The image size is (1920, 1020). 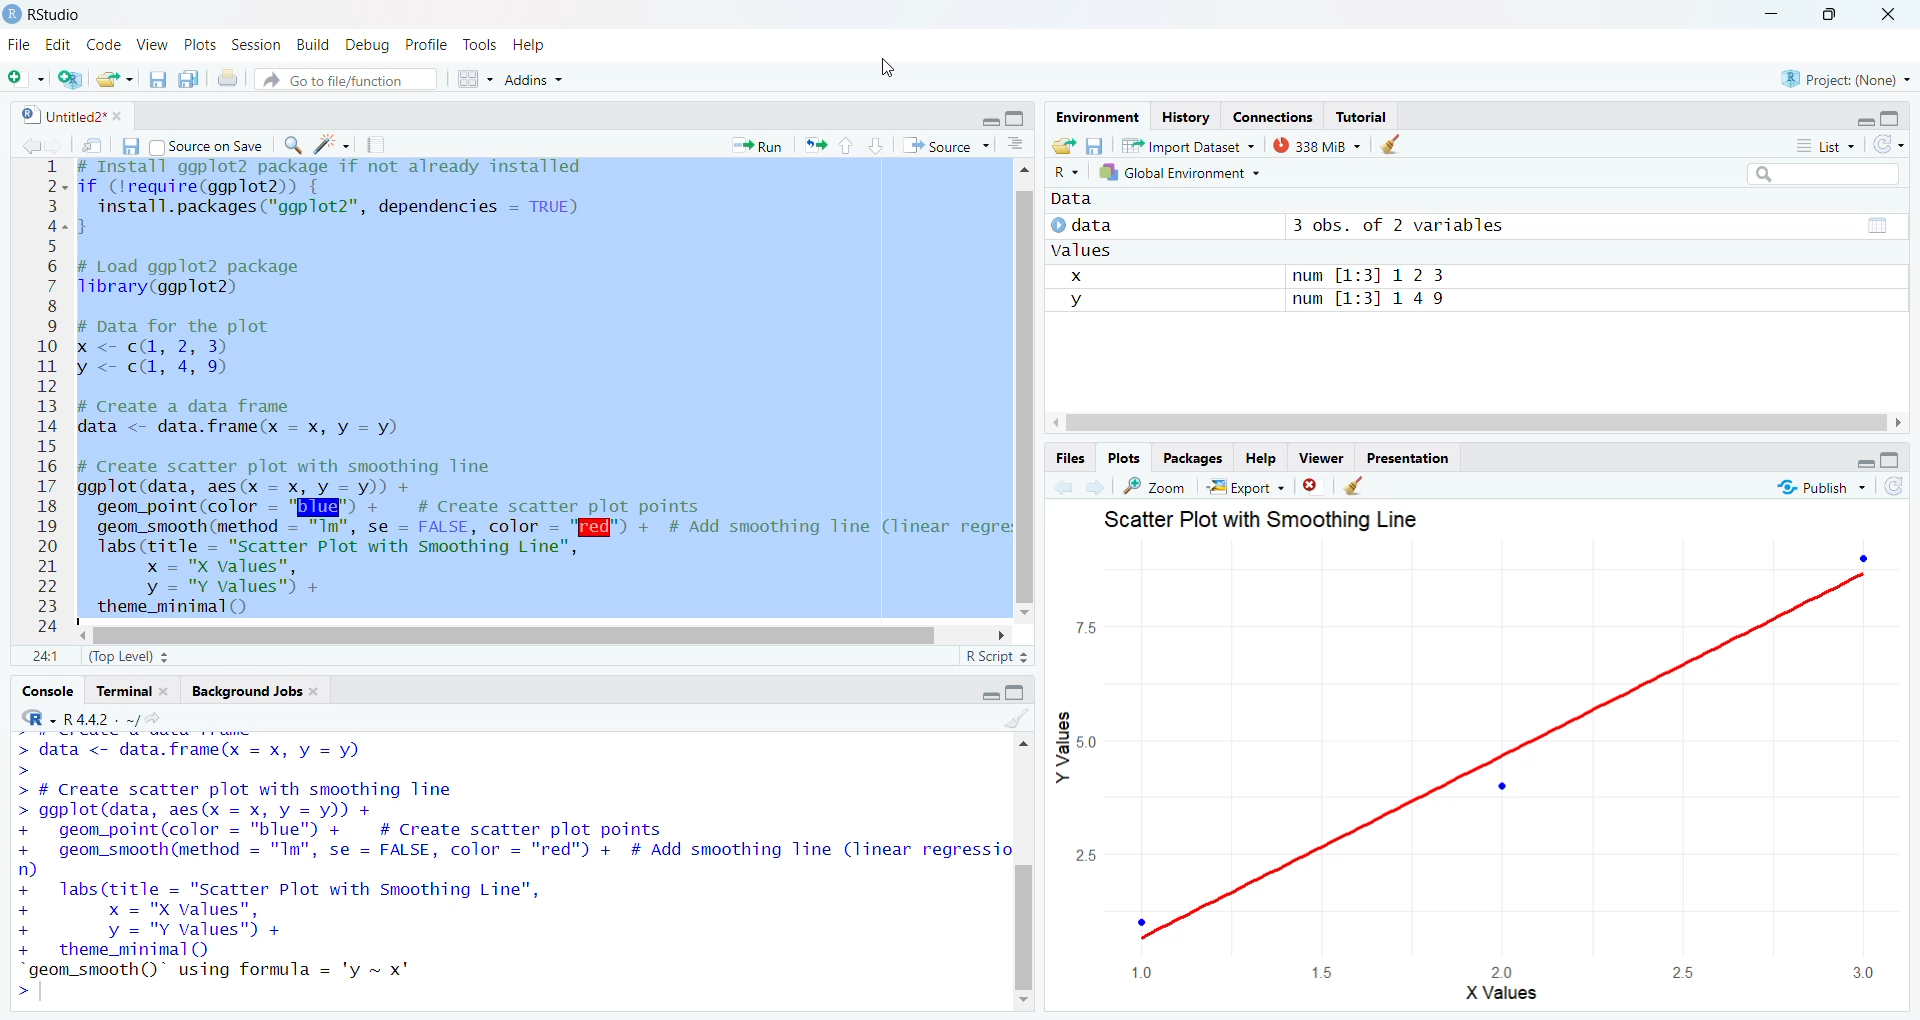 I want to click on Debug, so click(x=367, y=44).